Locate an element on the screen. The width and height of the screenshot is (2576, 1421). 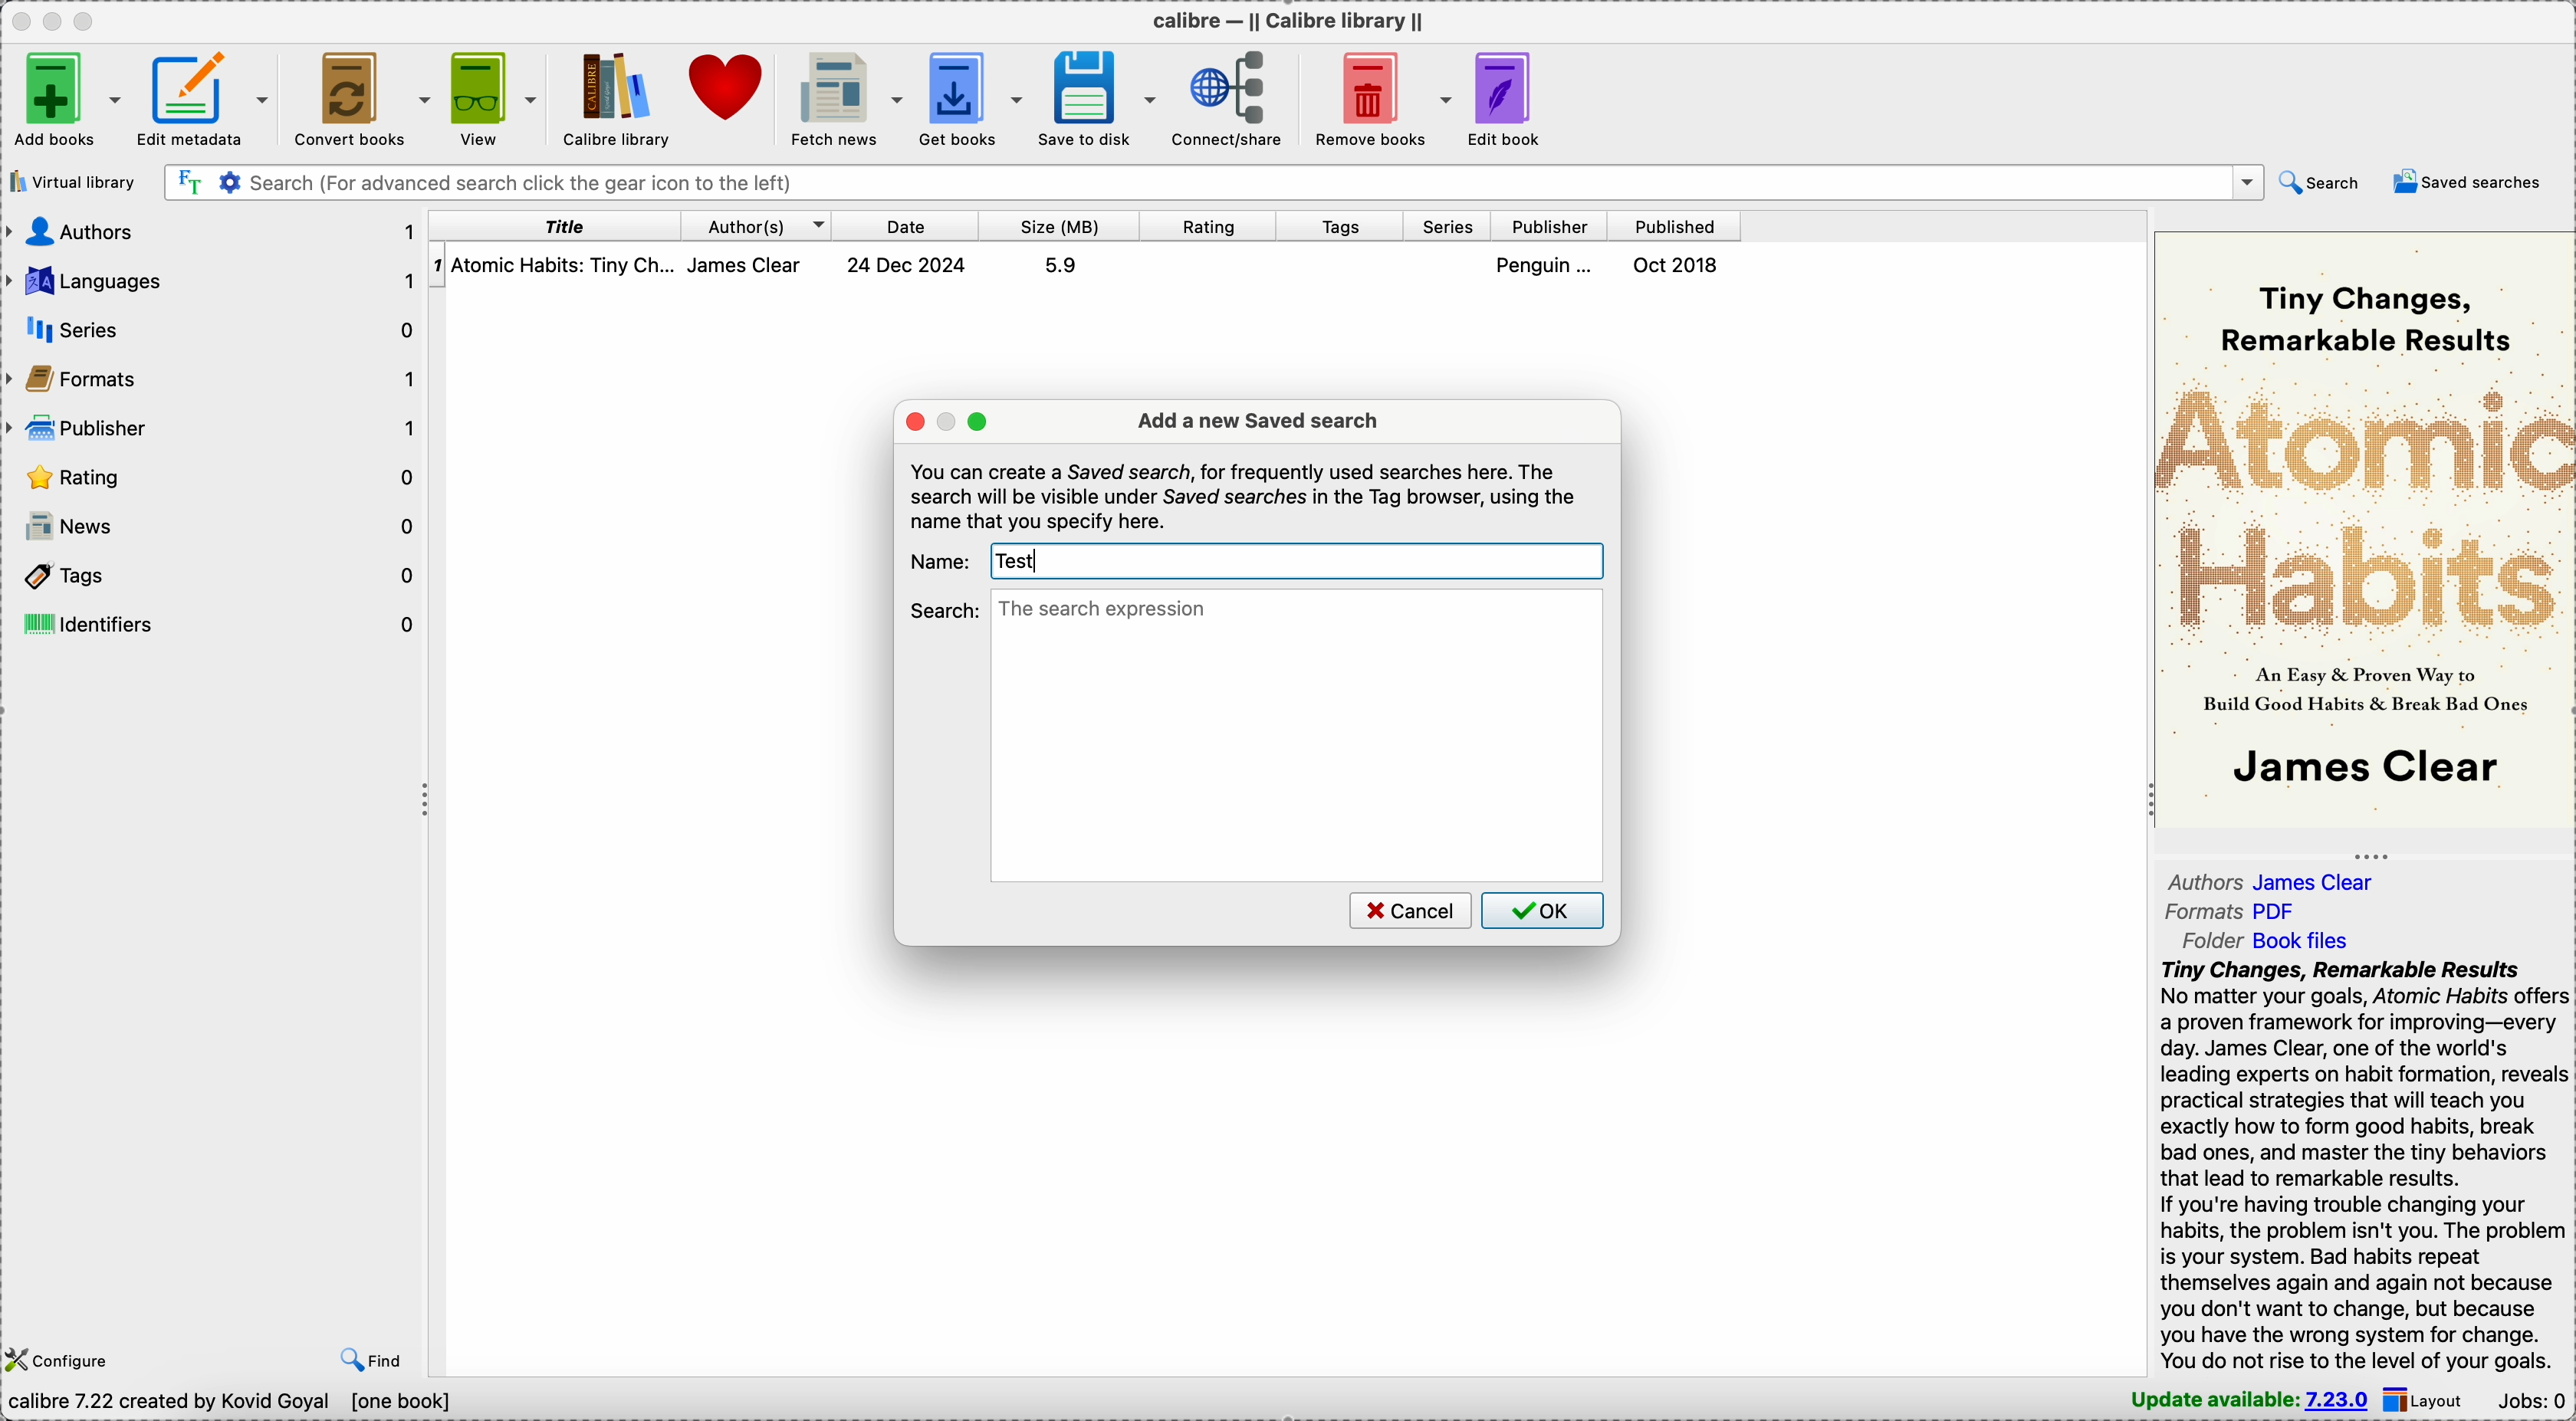
minimize is located at coordinates (949, 421).